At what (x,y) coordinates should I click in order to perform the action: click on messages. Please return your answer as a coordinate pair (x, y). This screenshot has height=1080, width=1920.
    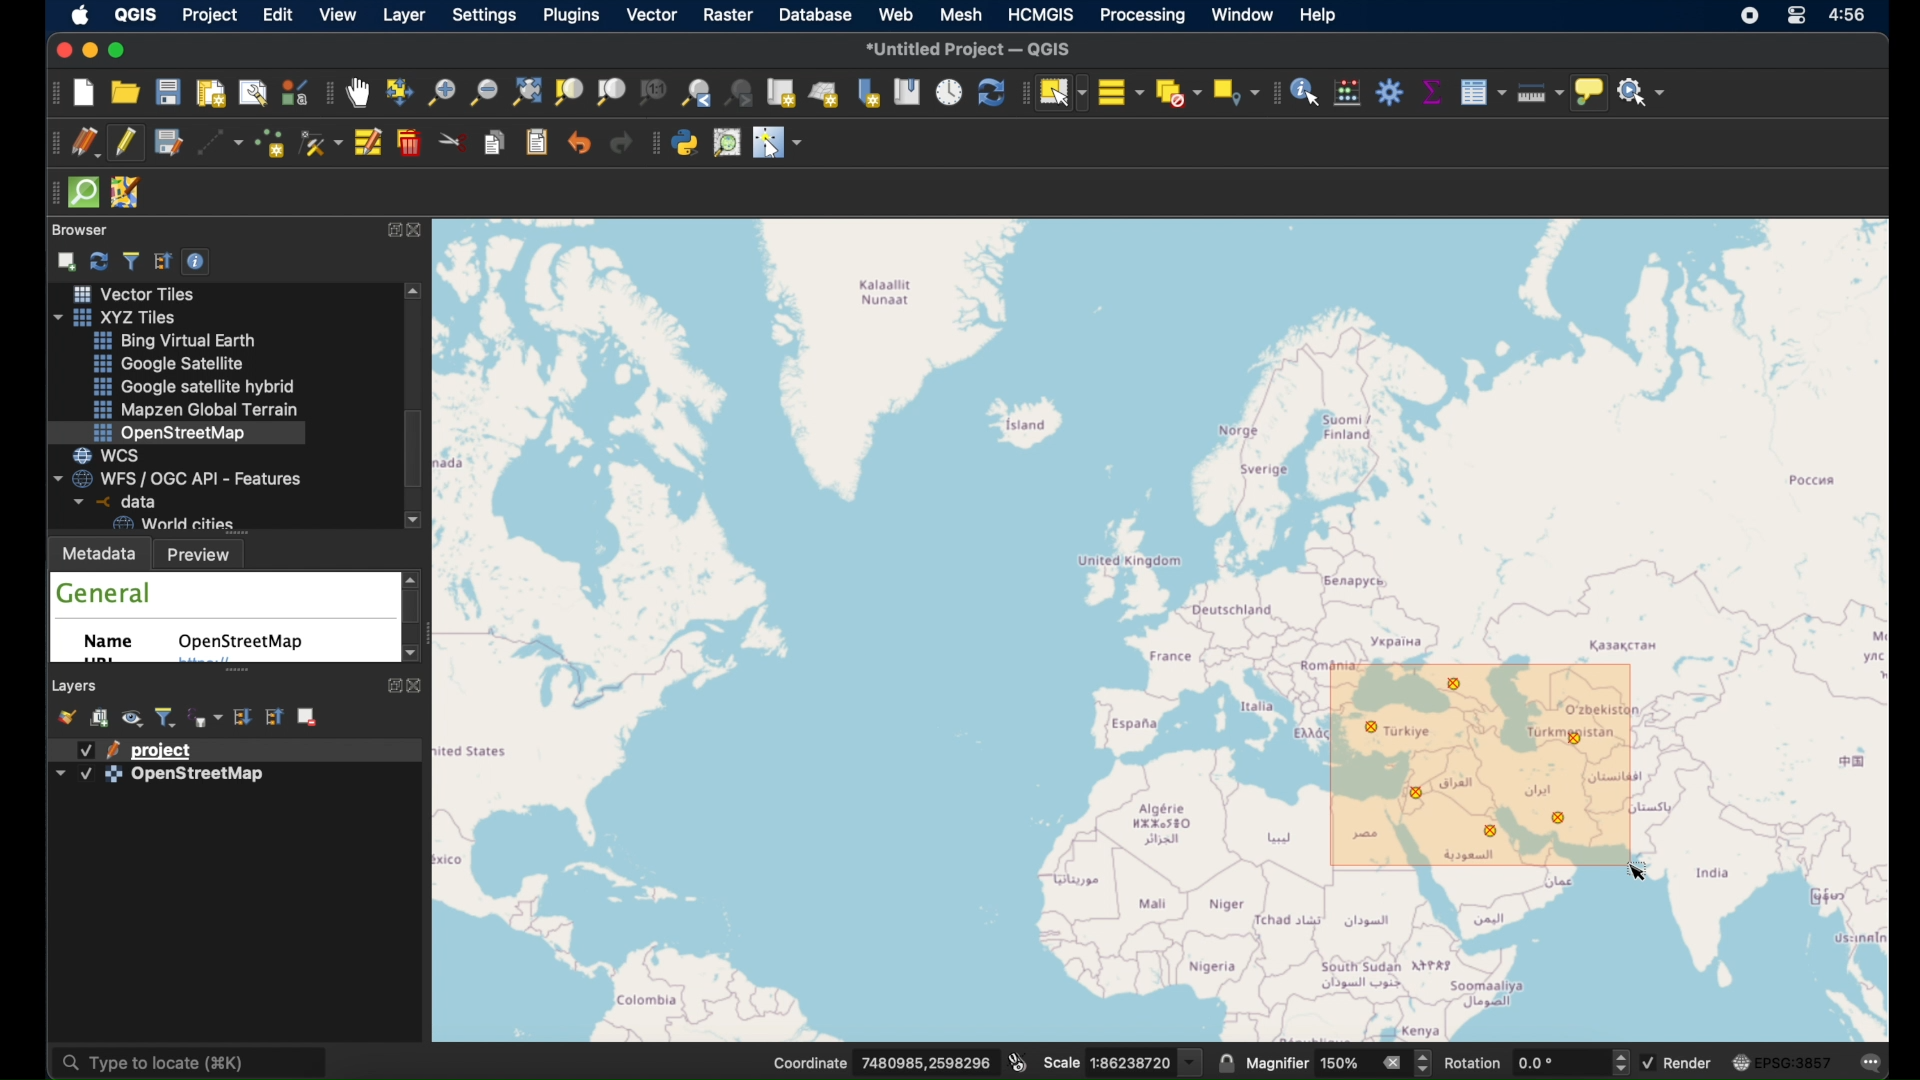
    Looking at the image, I should click on (1871, 1060).